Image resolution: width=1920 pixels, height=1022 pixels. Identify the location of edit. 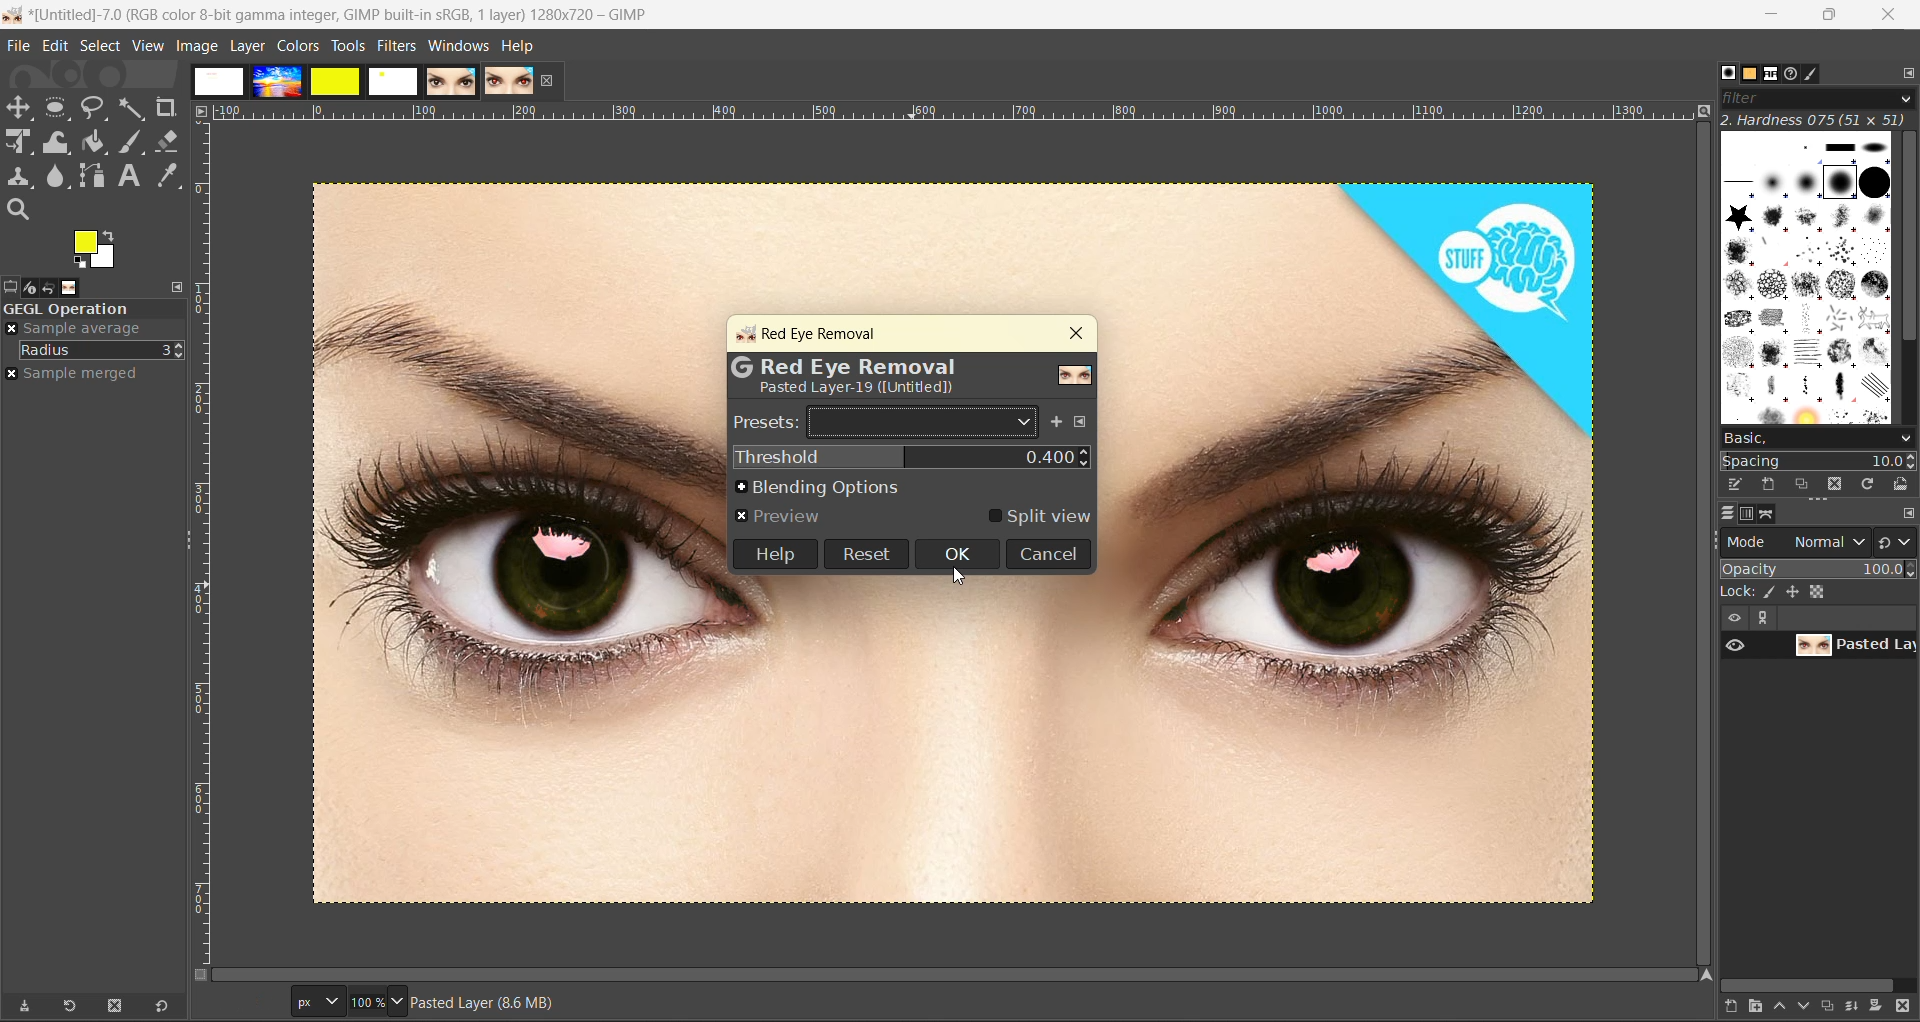
(52, 46).